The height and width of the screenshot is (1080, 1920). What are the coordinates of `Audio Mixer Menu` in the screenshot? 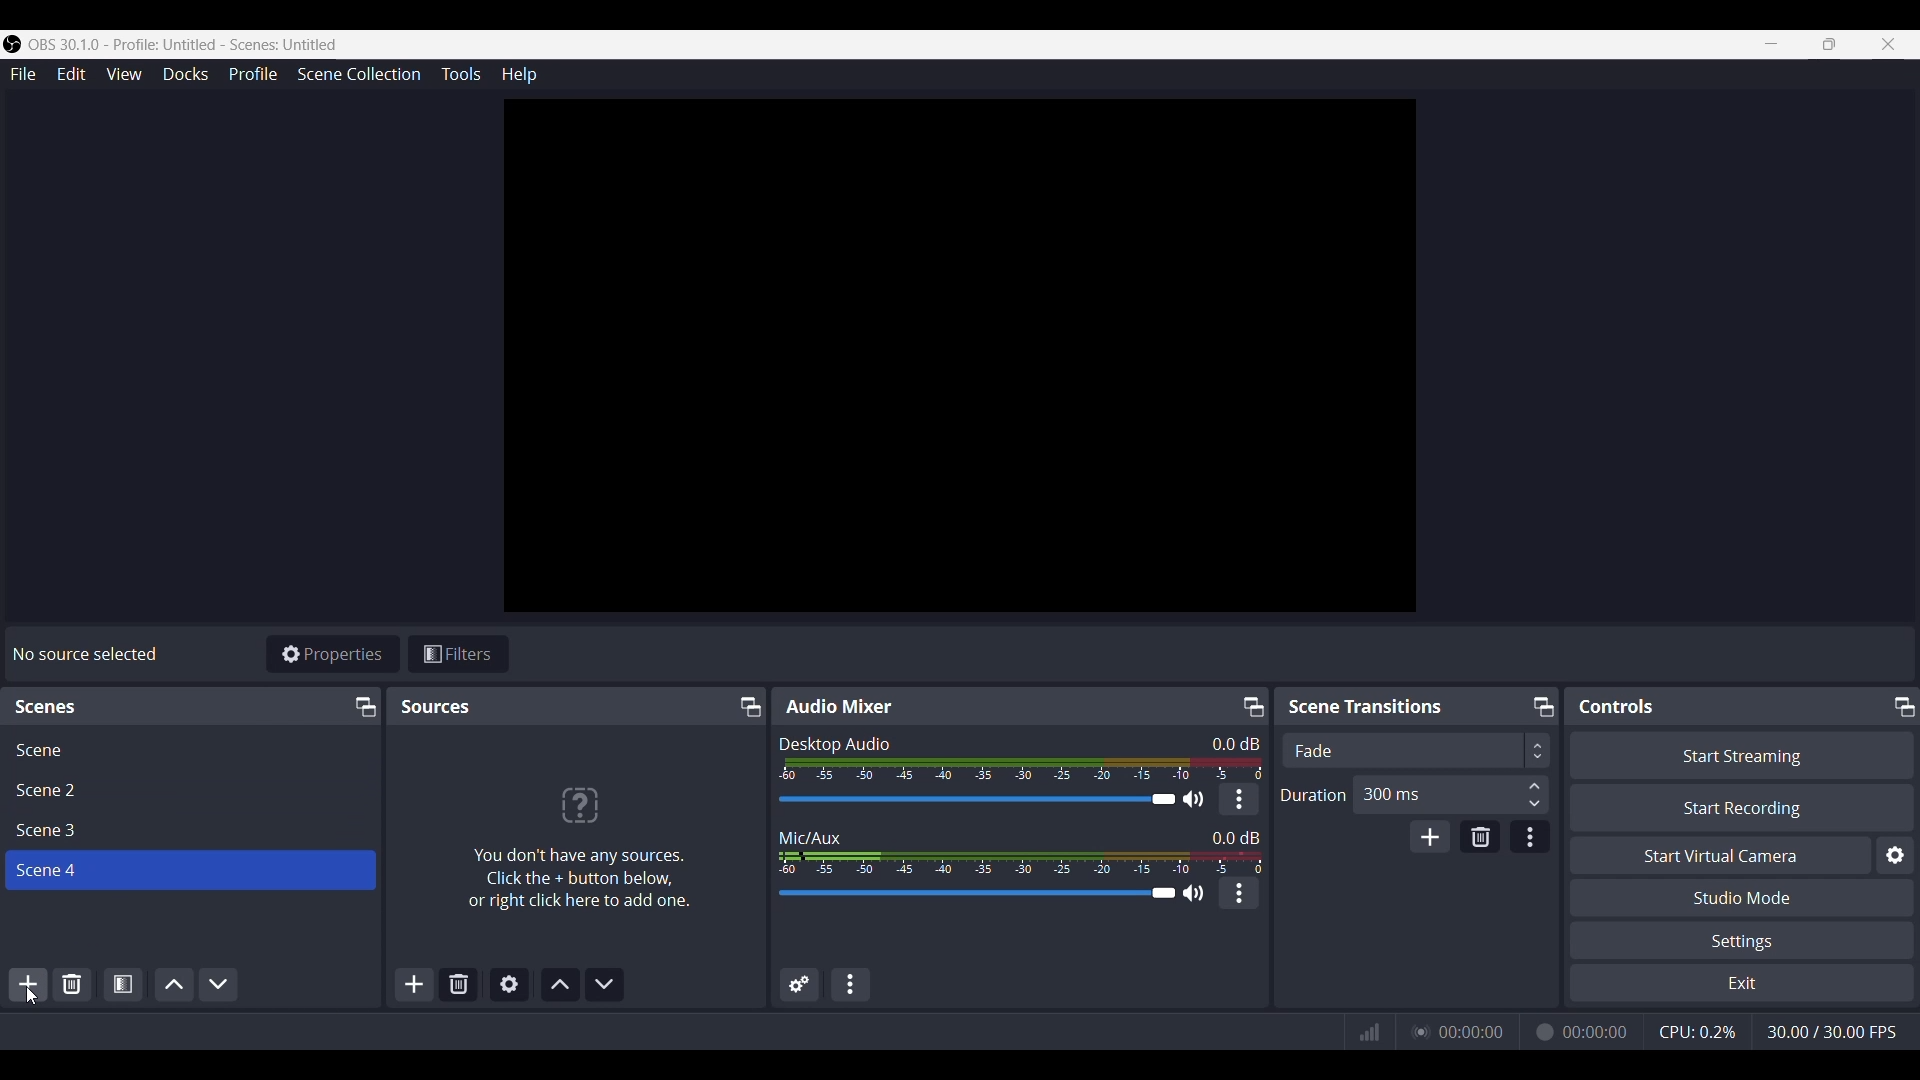 It's located at (851, 984).